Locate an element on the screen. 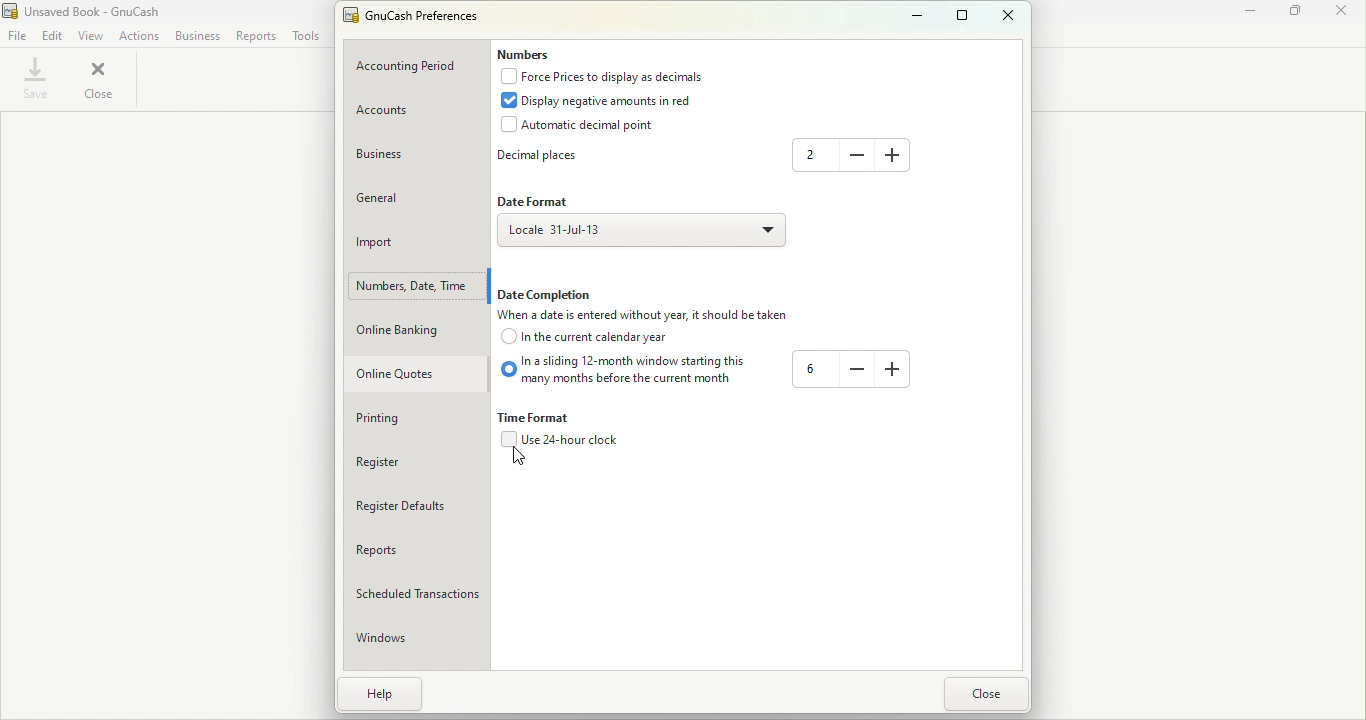 The height and width of the screenshot is (720, 1366). + is located at coordinates (893, 153).